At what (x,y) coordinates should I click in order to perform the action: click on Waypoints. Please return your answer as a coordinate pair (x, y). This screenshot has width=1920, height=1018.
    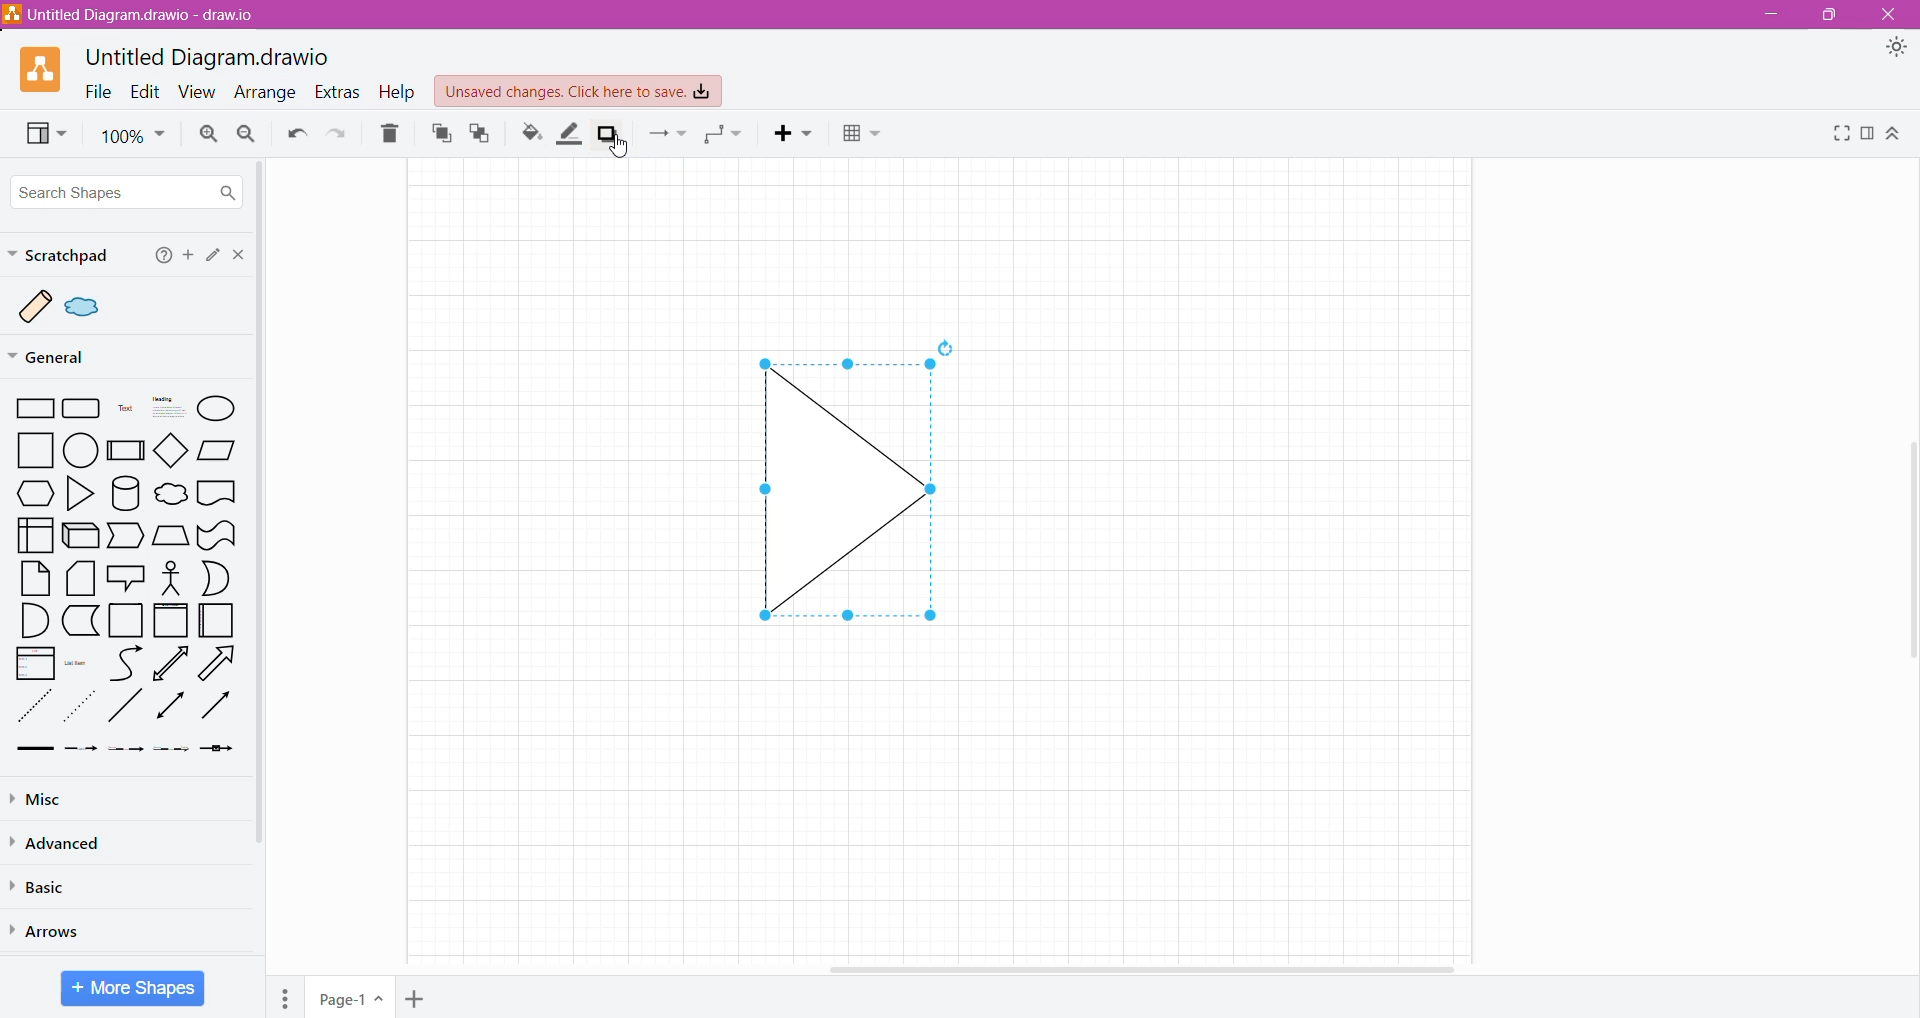
    Looking at the image, I should click on (725, 132).